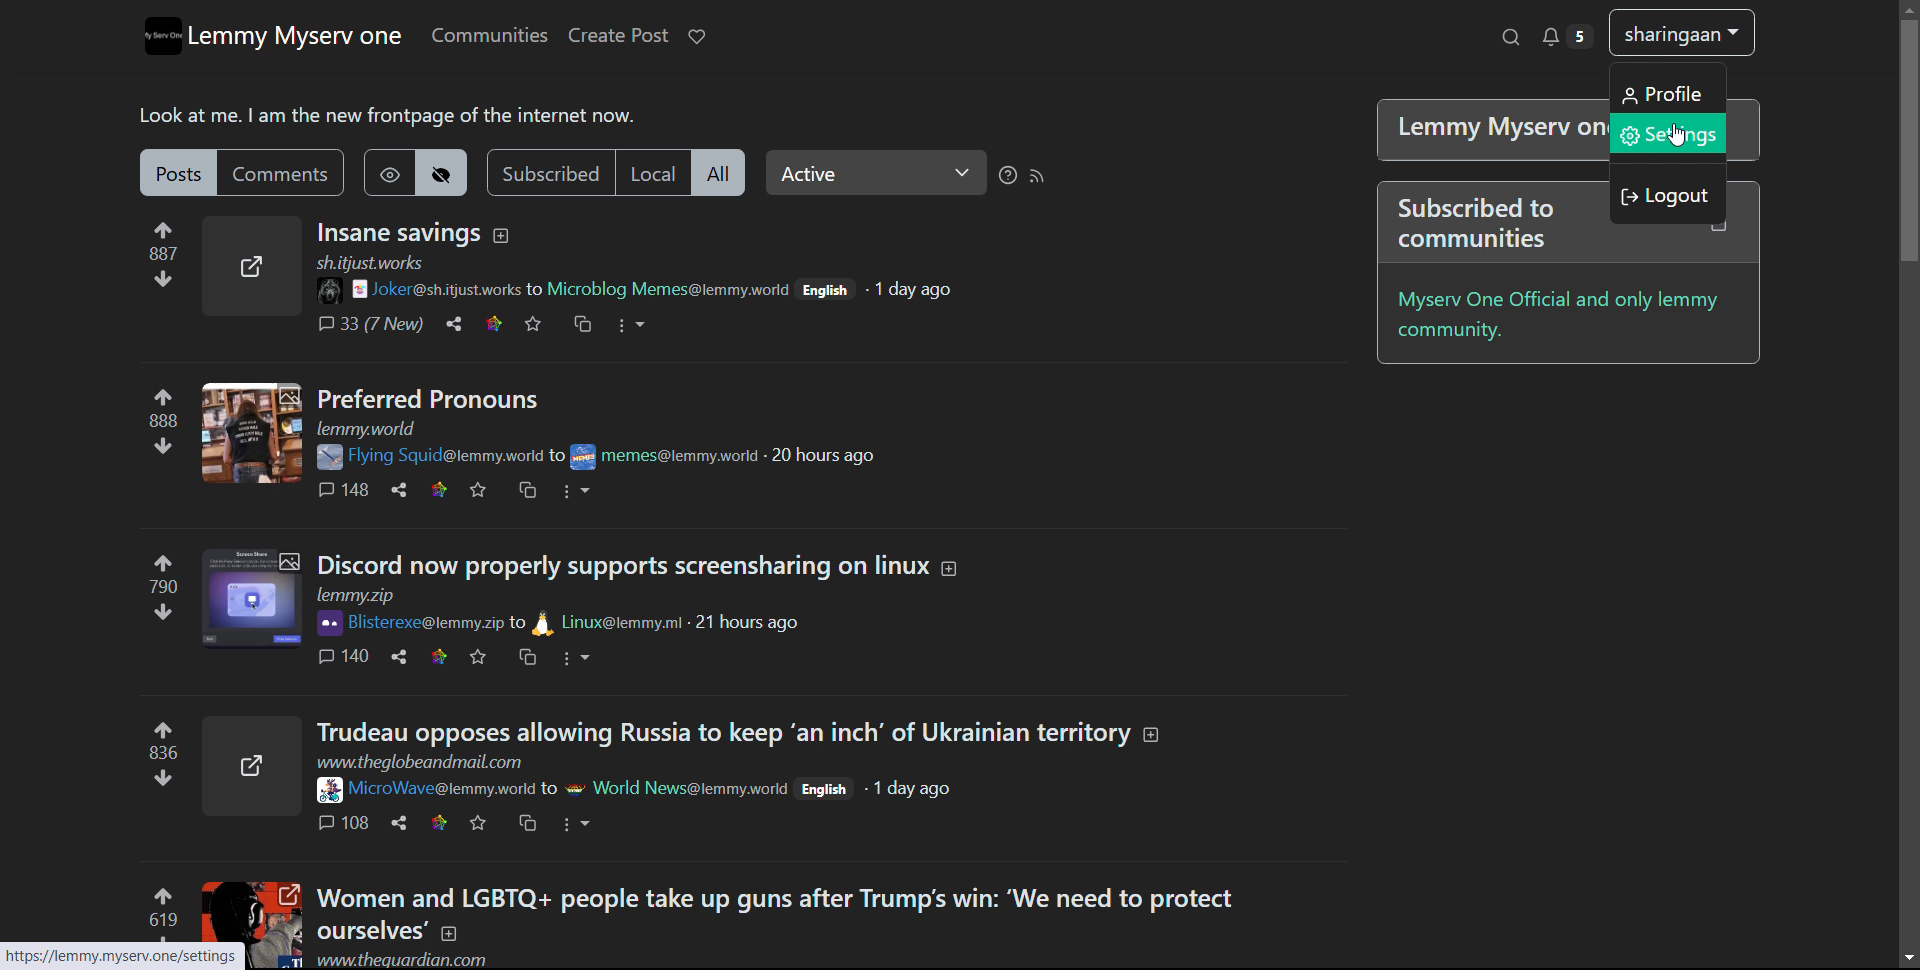 The height and width of the screenshot is (970, 1920). Describe the element at coordinates (163, 422) in the screenshot. I see `upvote and downvotes` at that location.